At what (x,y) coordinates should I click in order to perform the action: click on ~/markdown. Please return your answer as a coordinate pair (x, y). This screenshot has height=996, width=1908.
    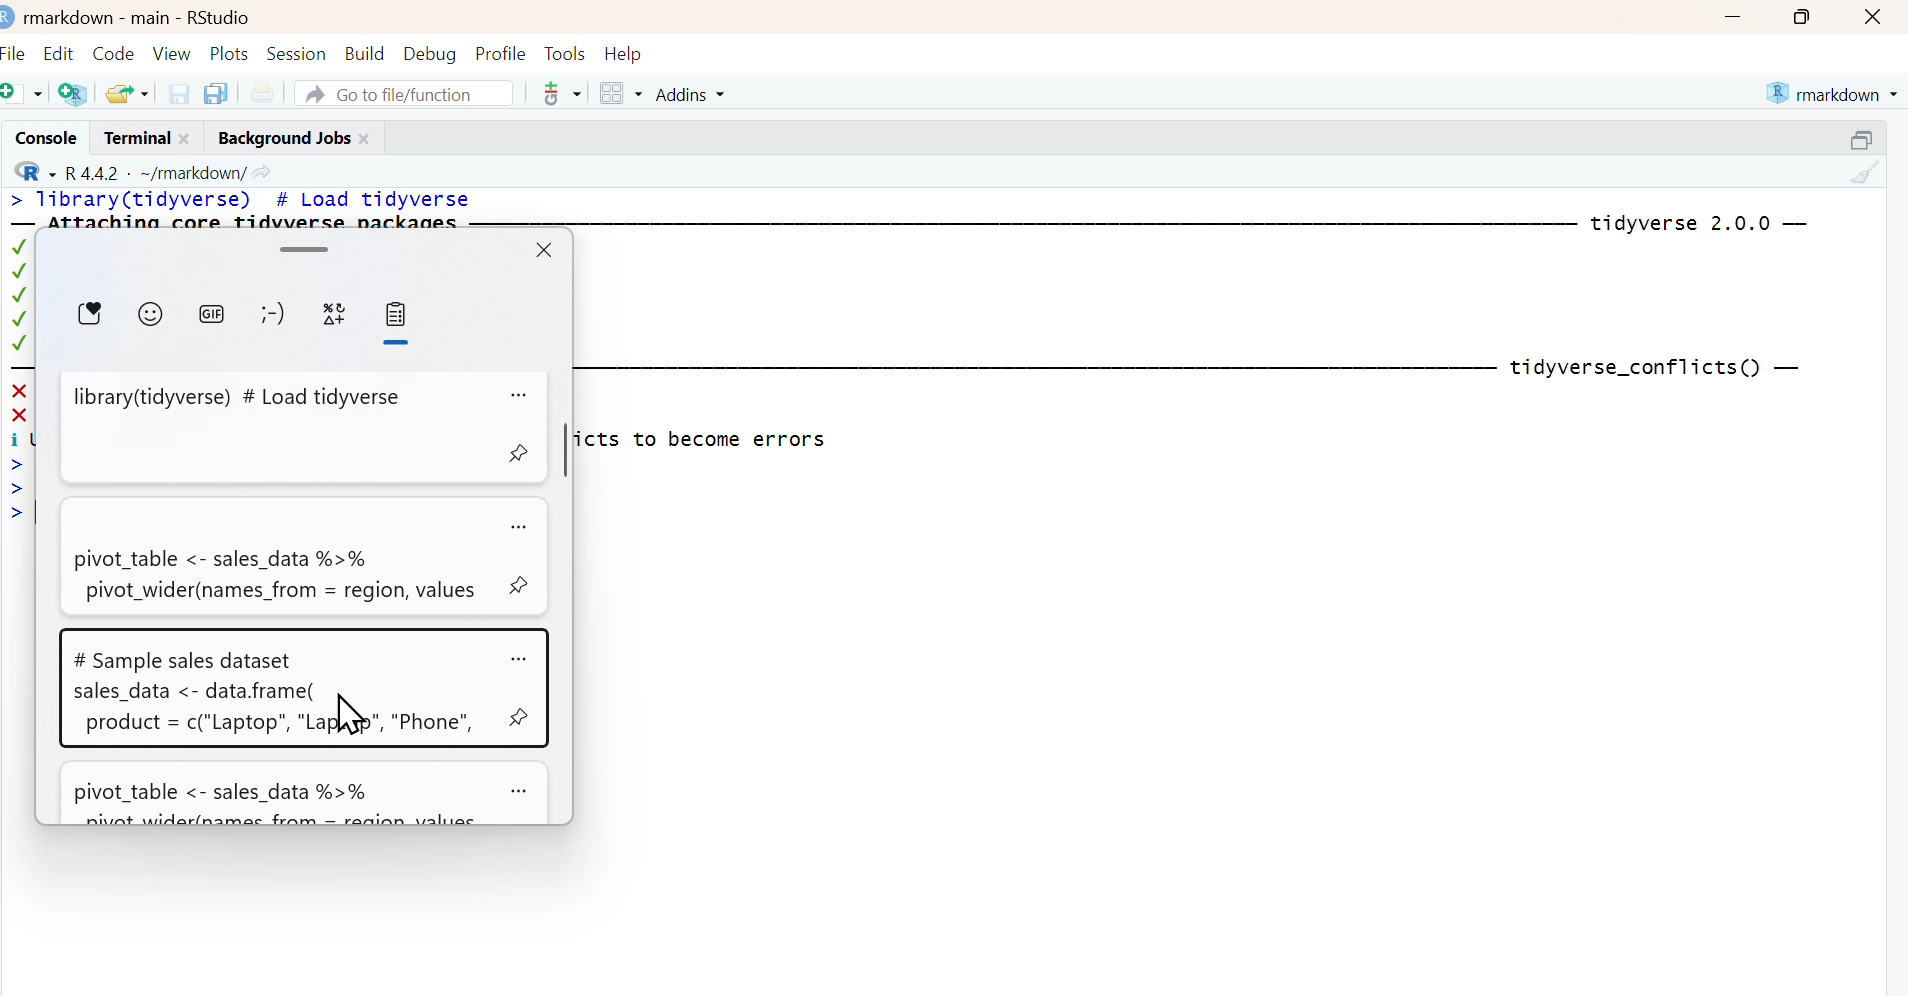
    Looking at the image, I should click on (190, 171).